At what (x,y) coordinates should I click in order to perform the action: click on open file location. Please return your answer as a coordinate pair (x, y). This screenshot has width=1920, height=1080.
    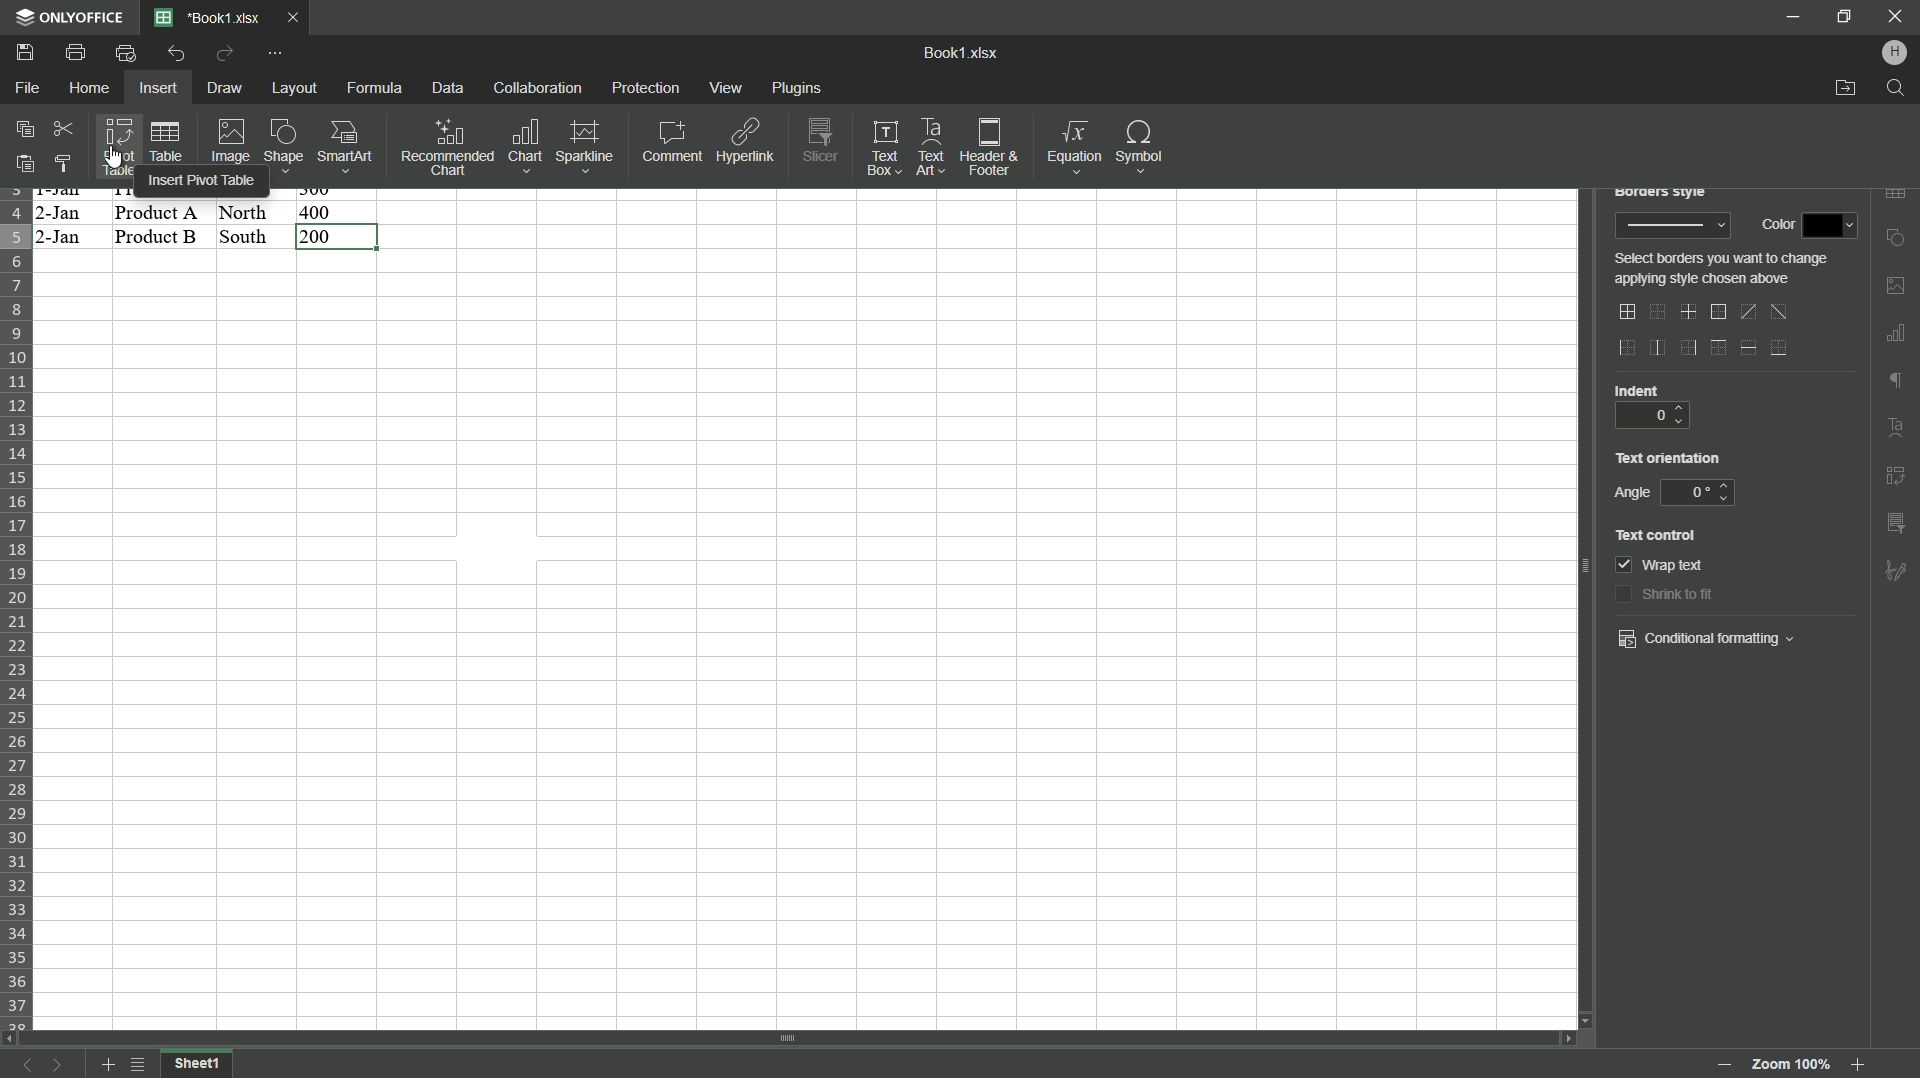
    Looking at the image, I should click on (1843, 89).